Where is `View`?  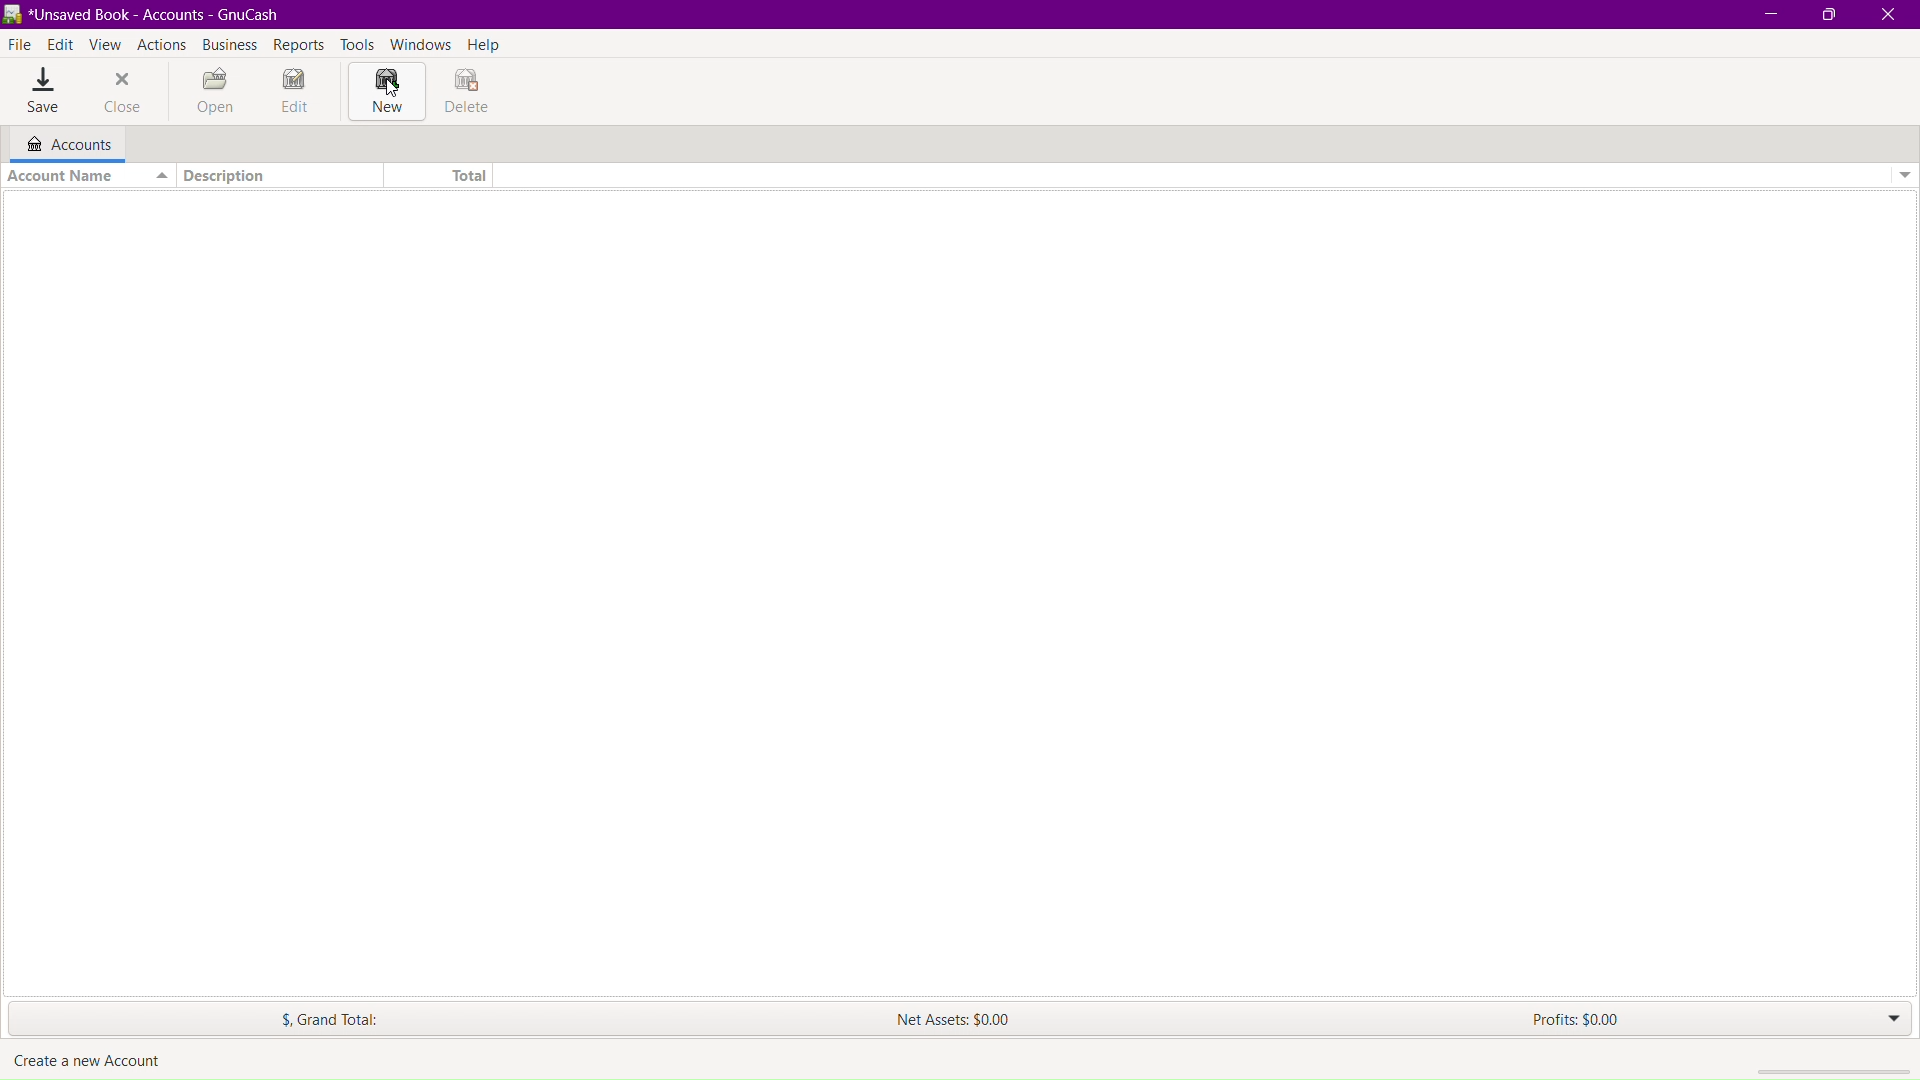 View is located at coordinates (109, 43).